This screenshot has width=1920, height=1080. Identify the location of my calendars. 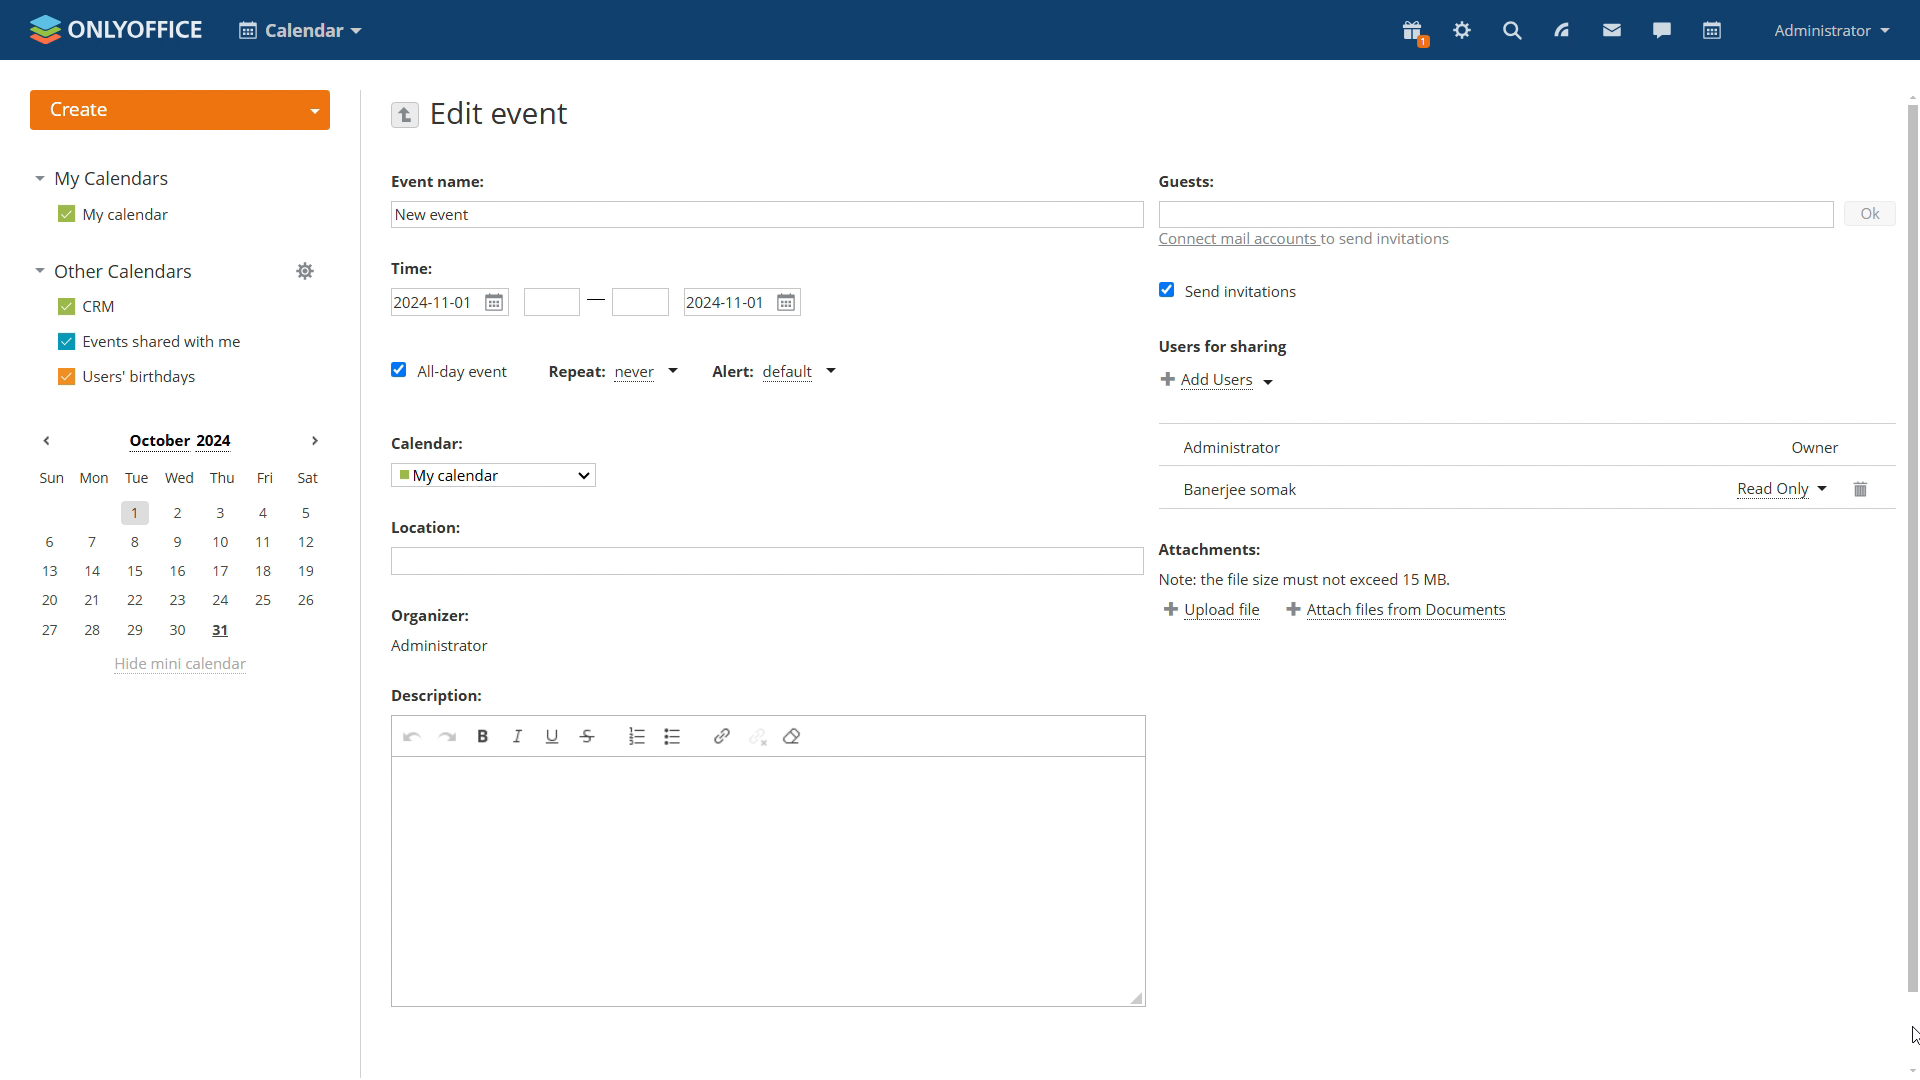
(110, 181).